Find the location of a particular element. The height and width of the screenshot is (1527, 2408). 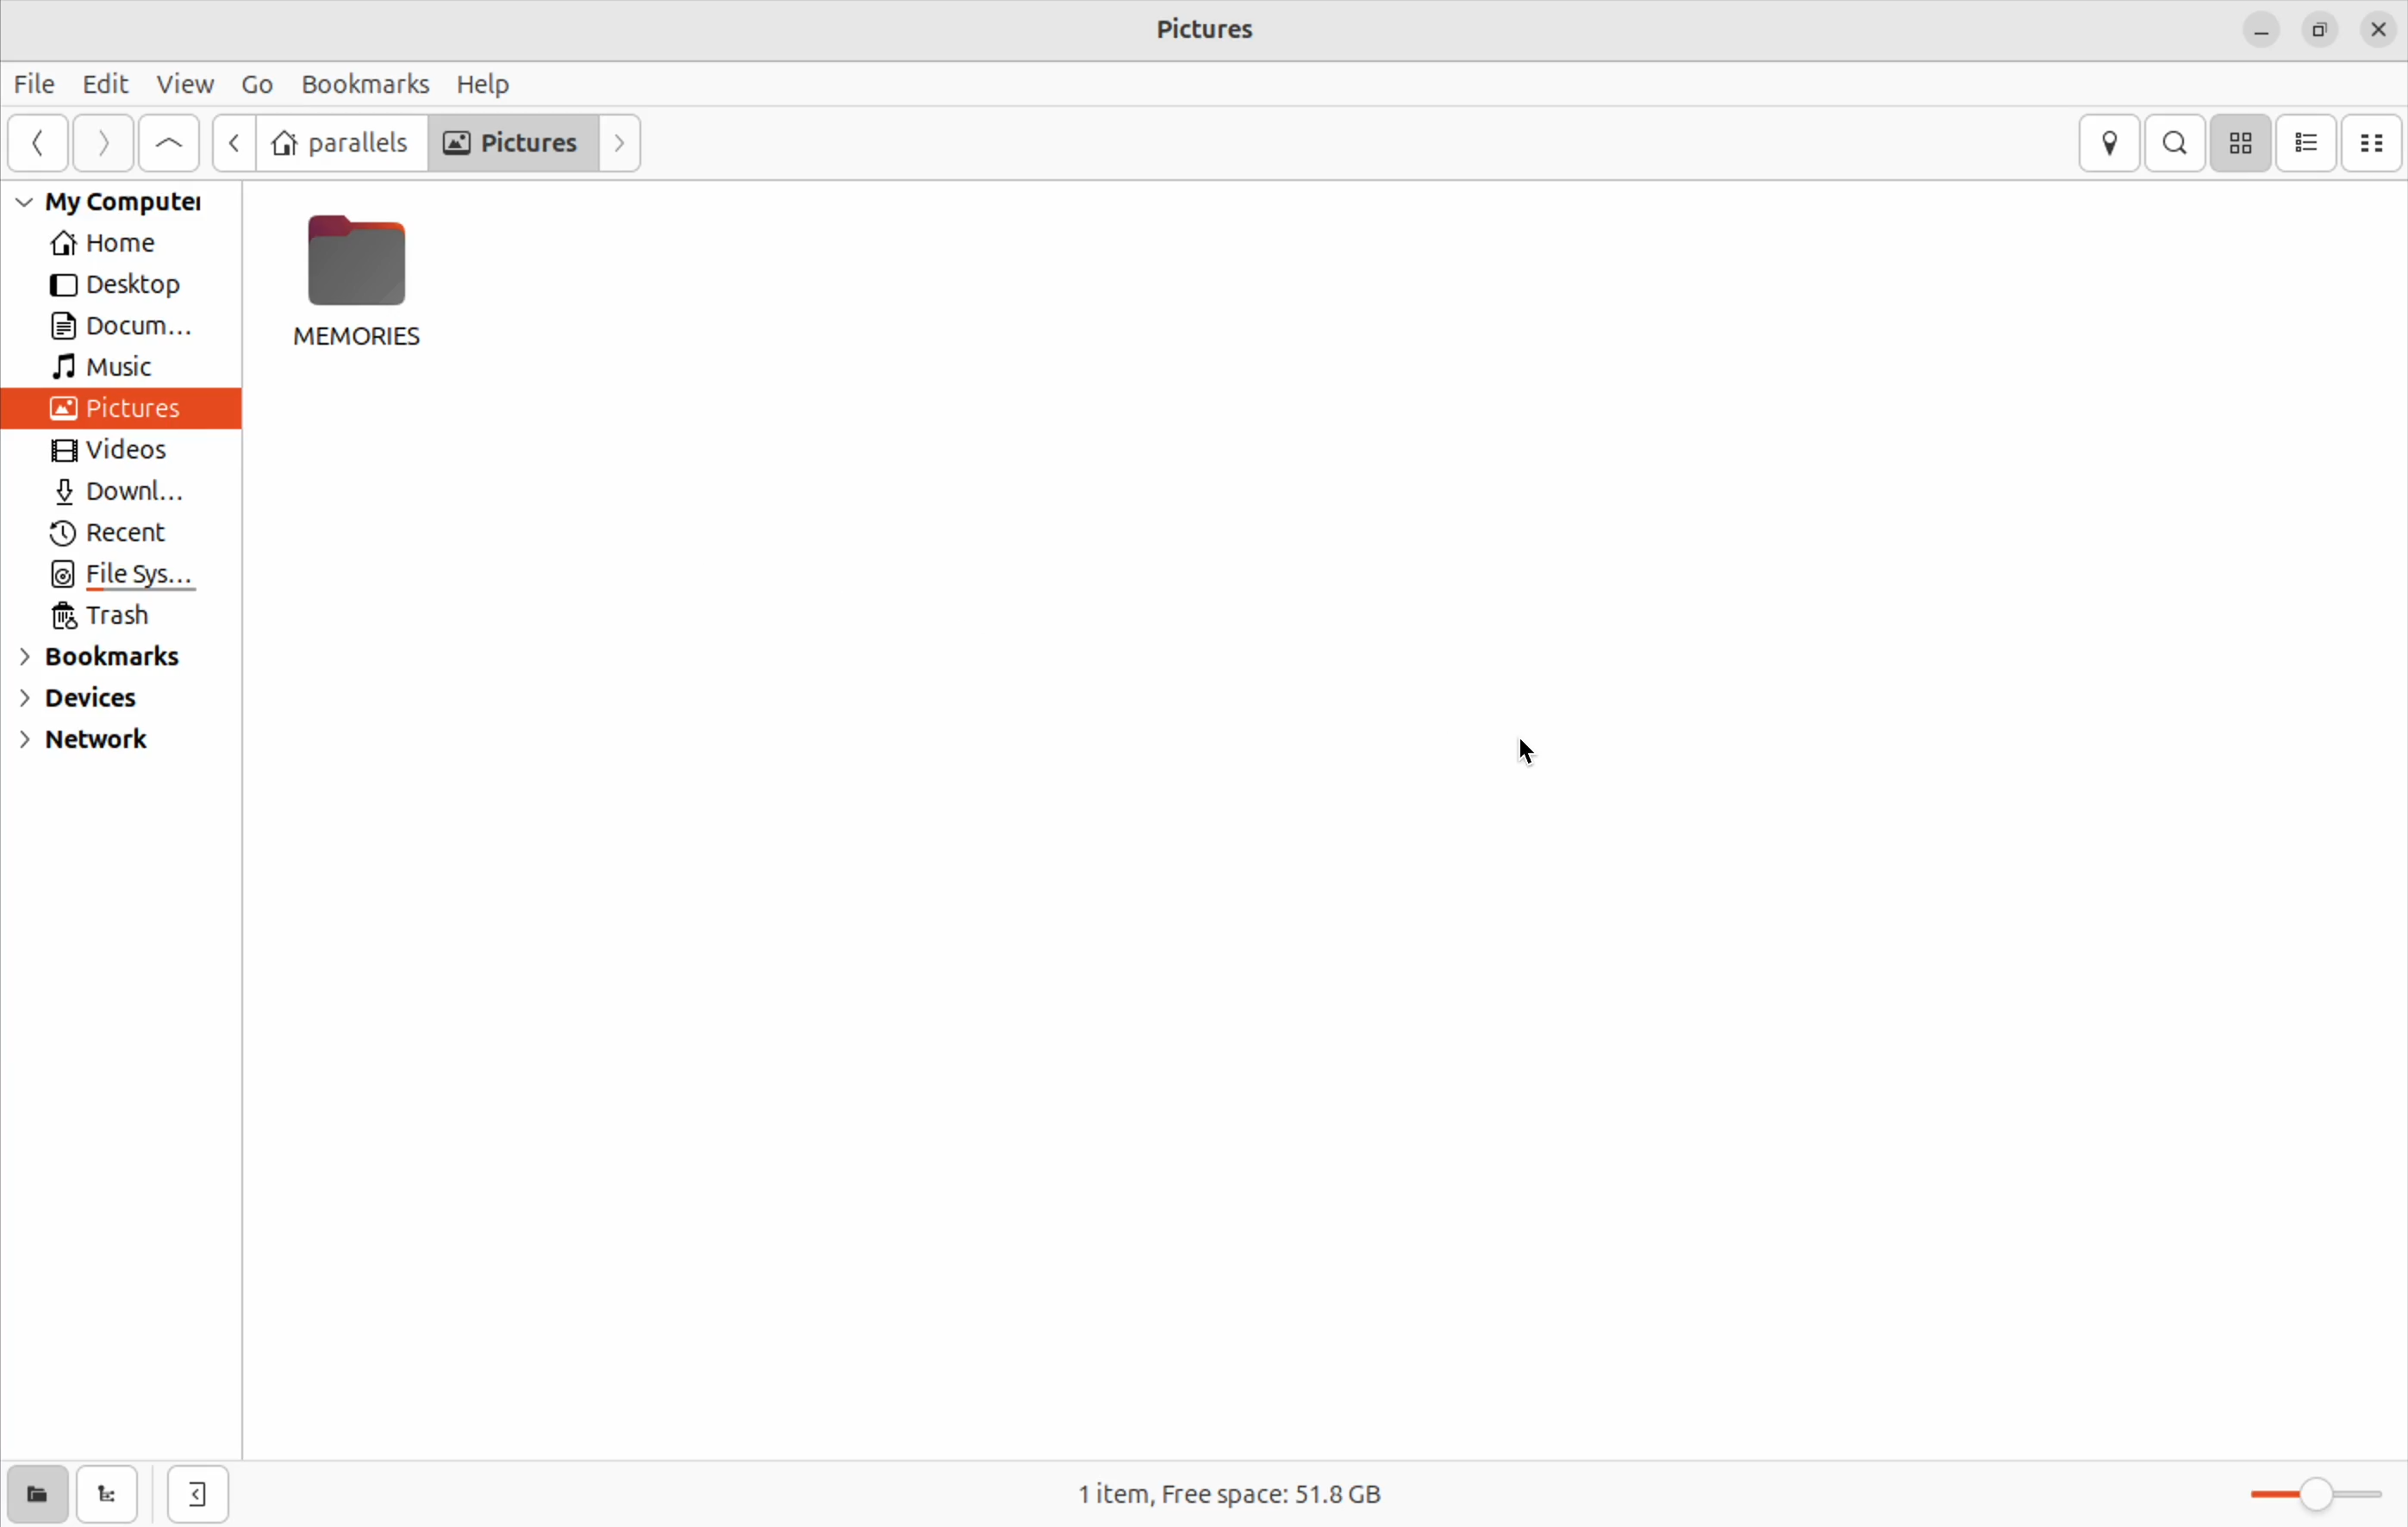

forward is located at coordinates (627, 144).